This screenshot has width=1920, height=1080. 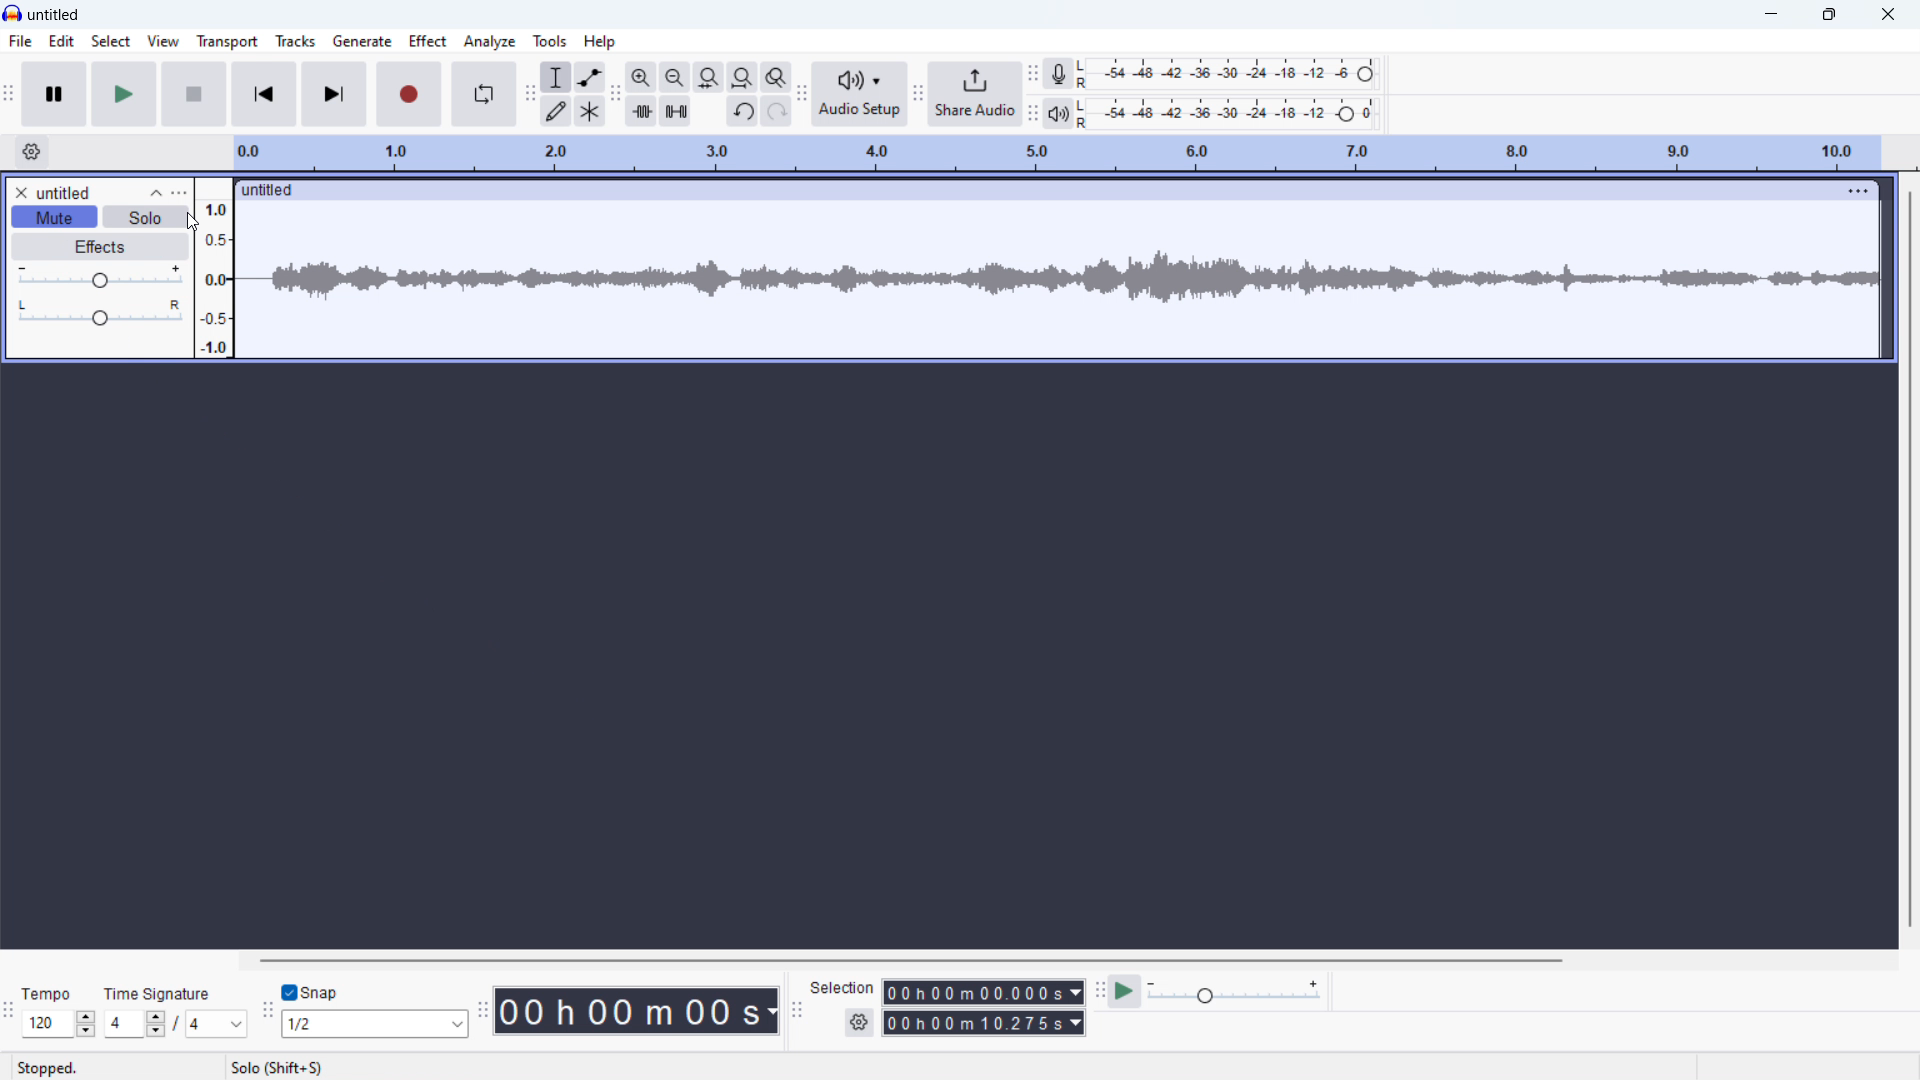 I want to click on pan, so click(x=101, y=311).